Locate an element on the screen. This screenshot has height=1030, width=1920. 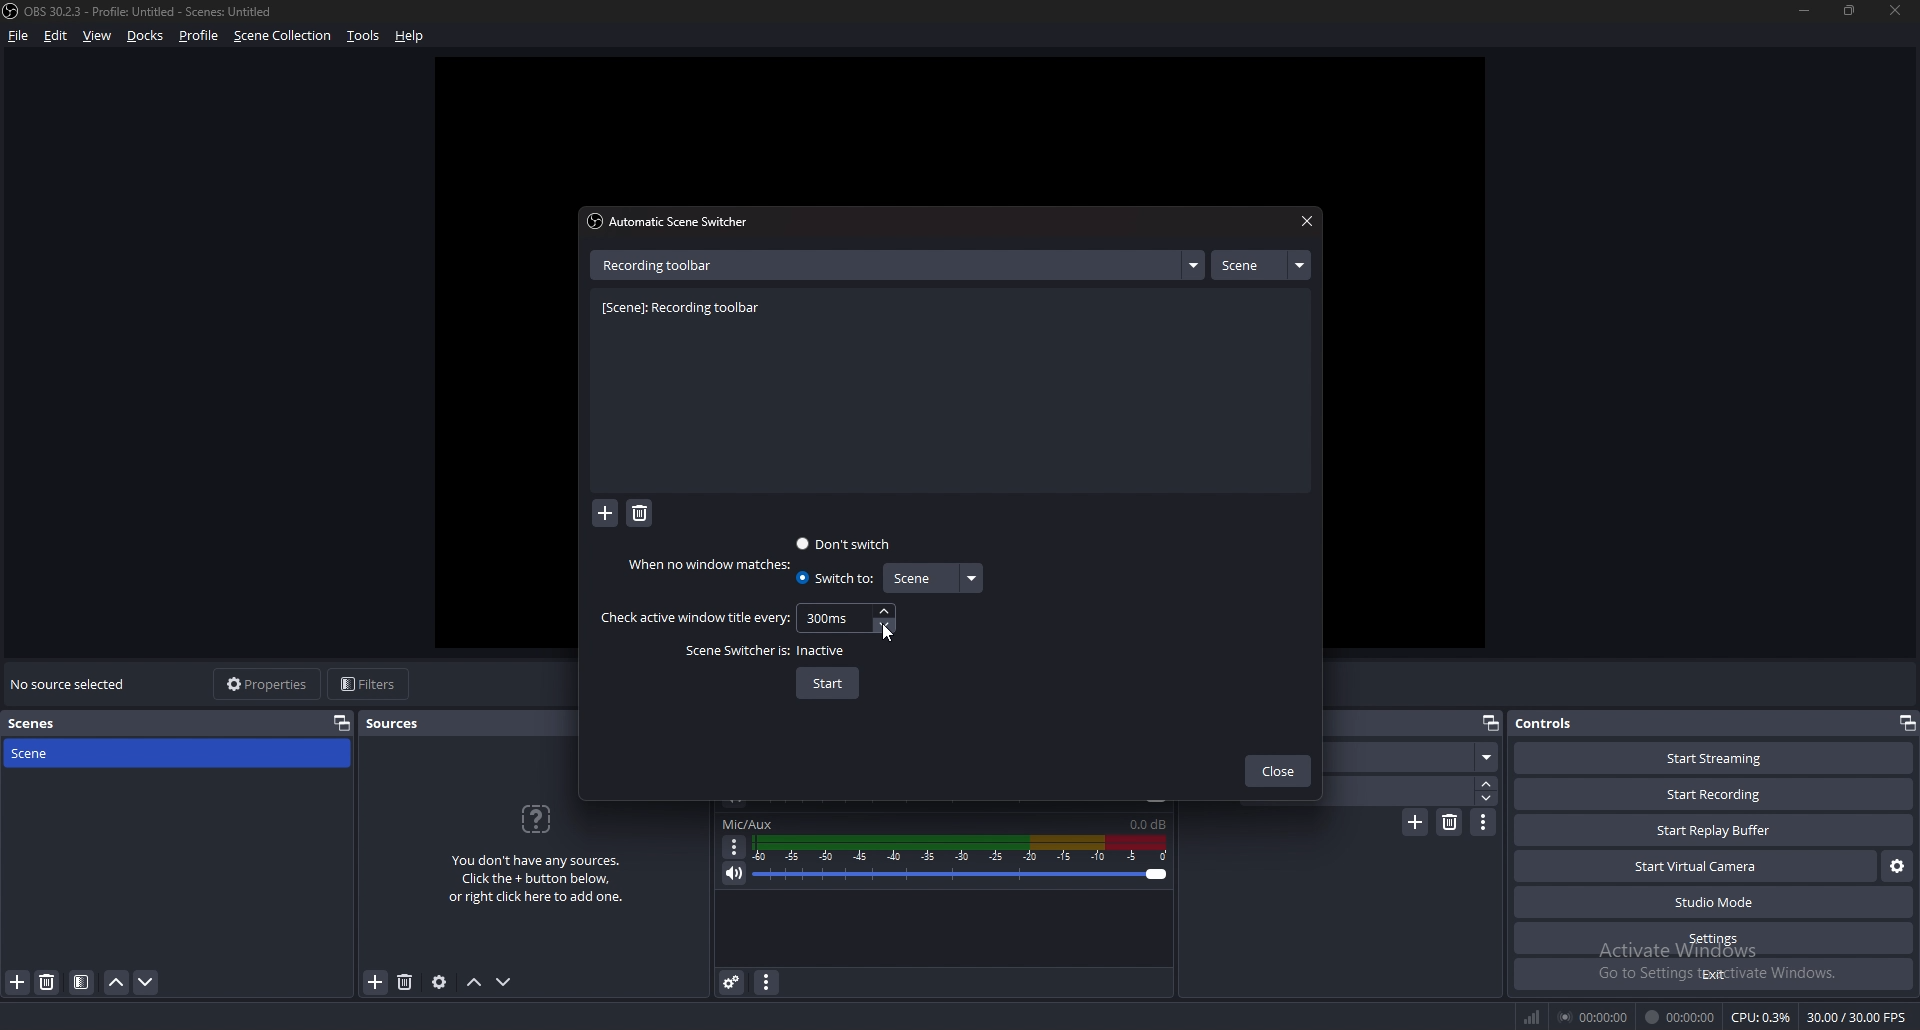
close is located at coordinates (1278, 773).